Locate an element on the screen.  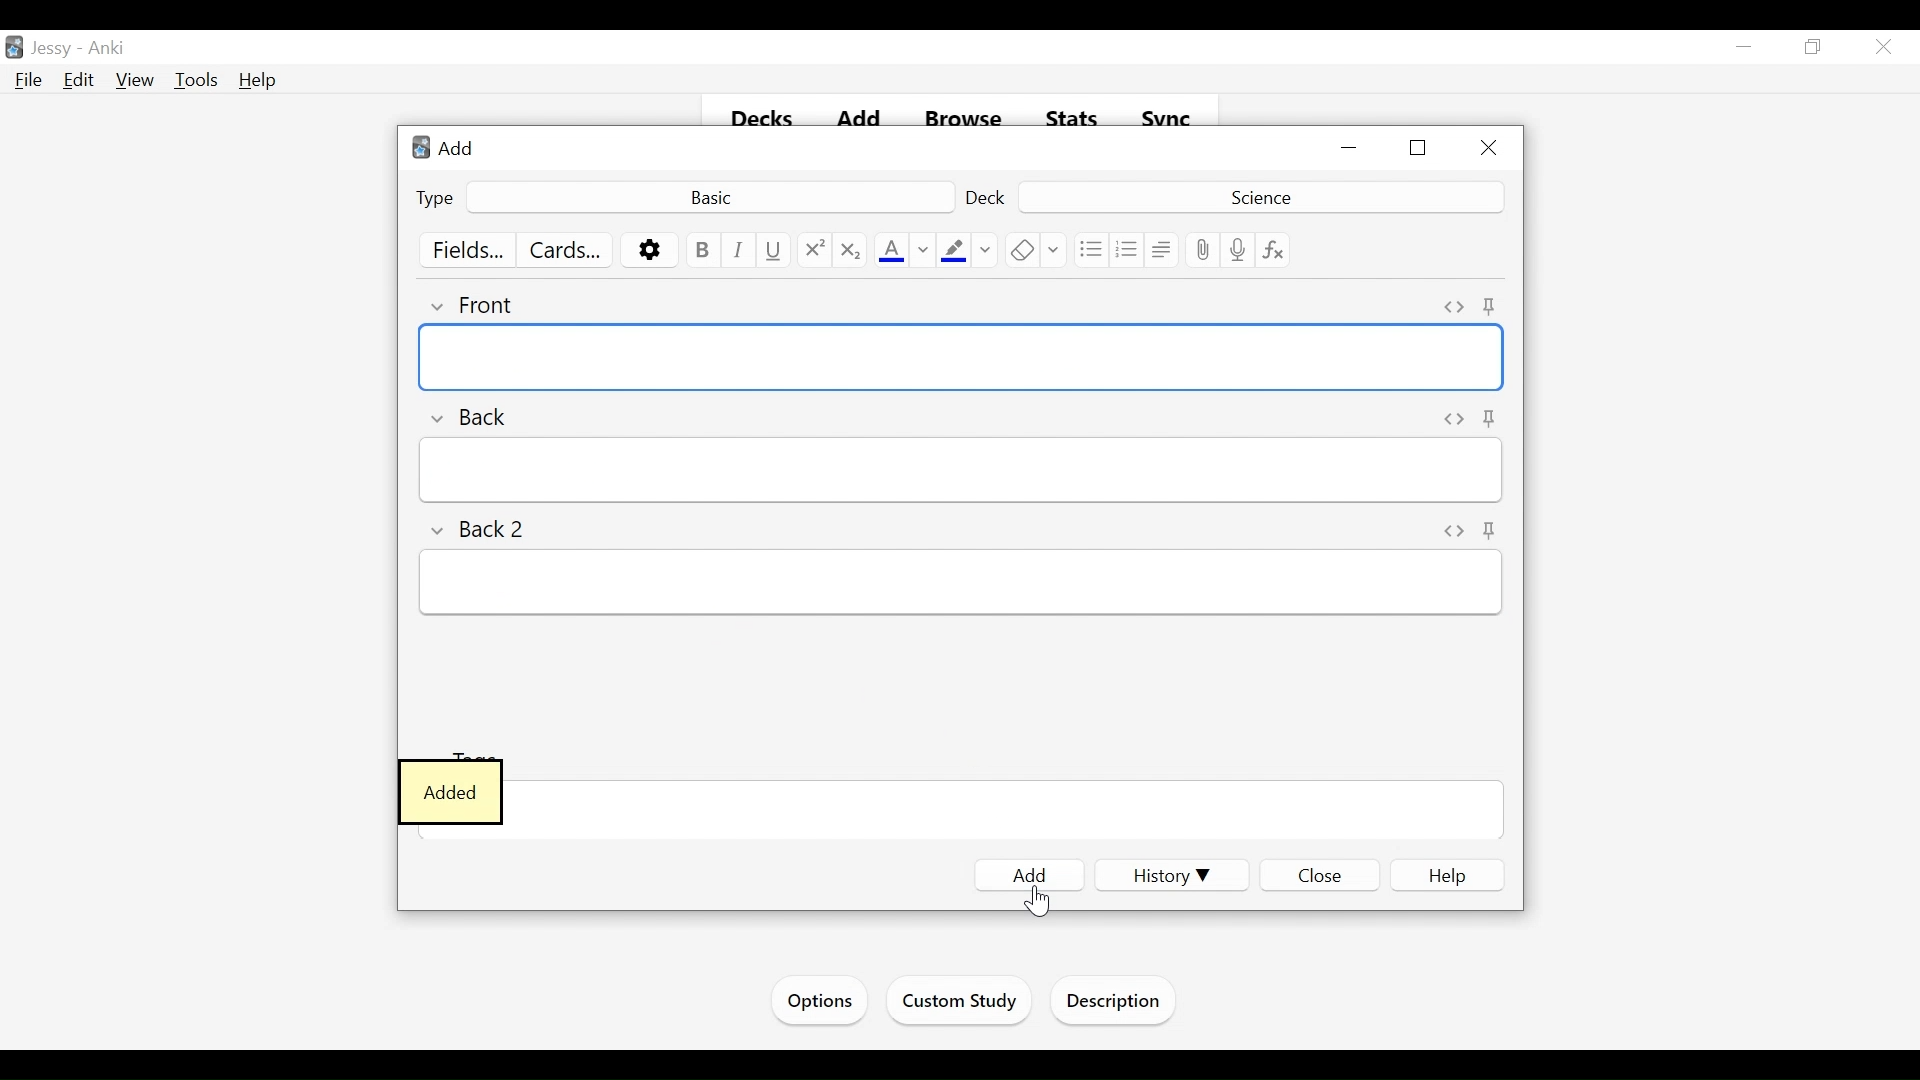
Back Field is located at coordinates (959, 470).